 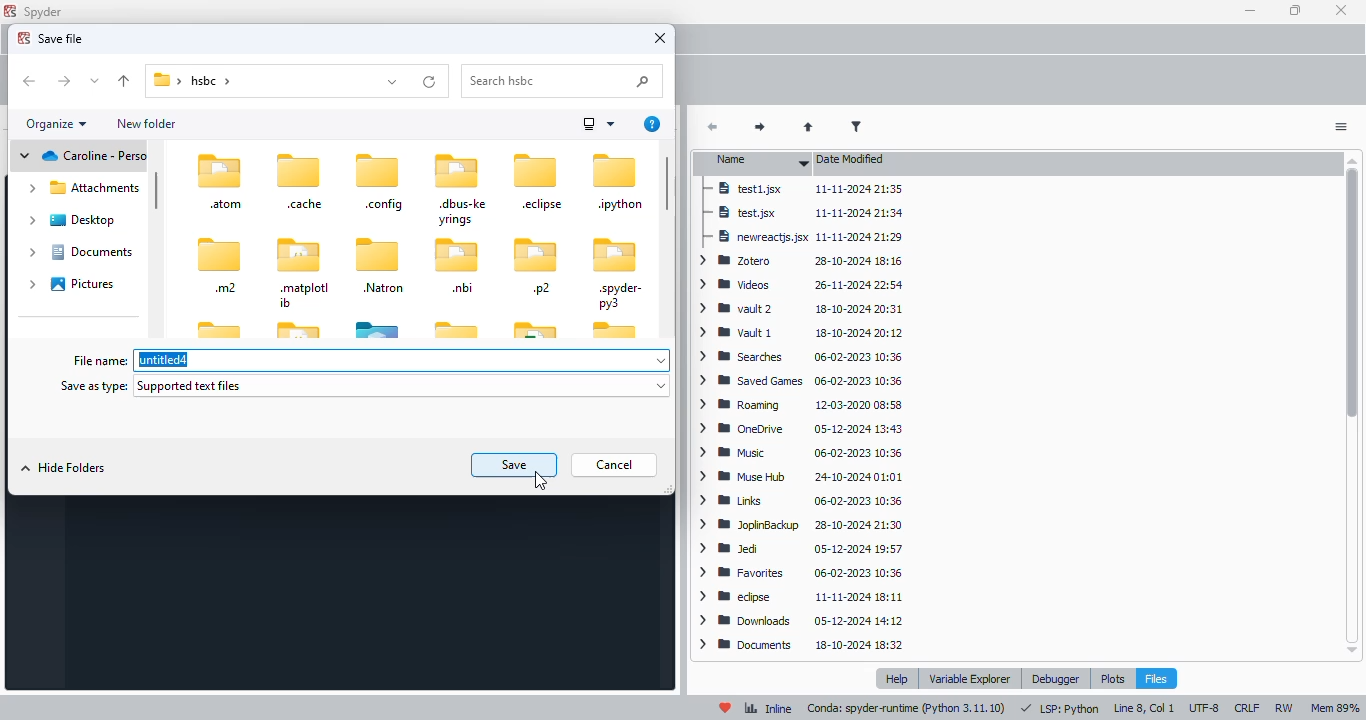 I want to click on hide folders, so click(x=64, y=468).